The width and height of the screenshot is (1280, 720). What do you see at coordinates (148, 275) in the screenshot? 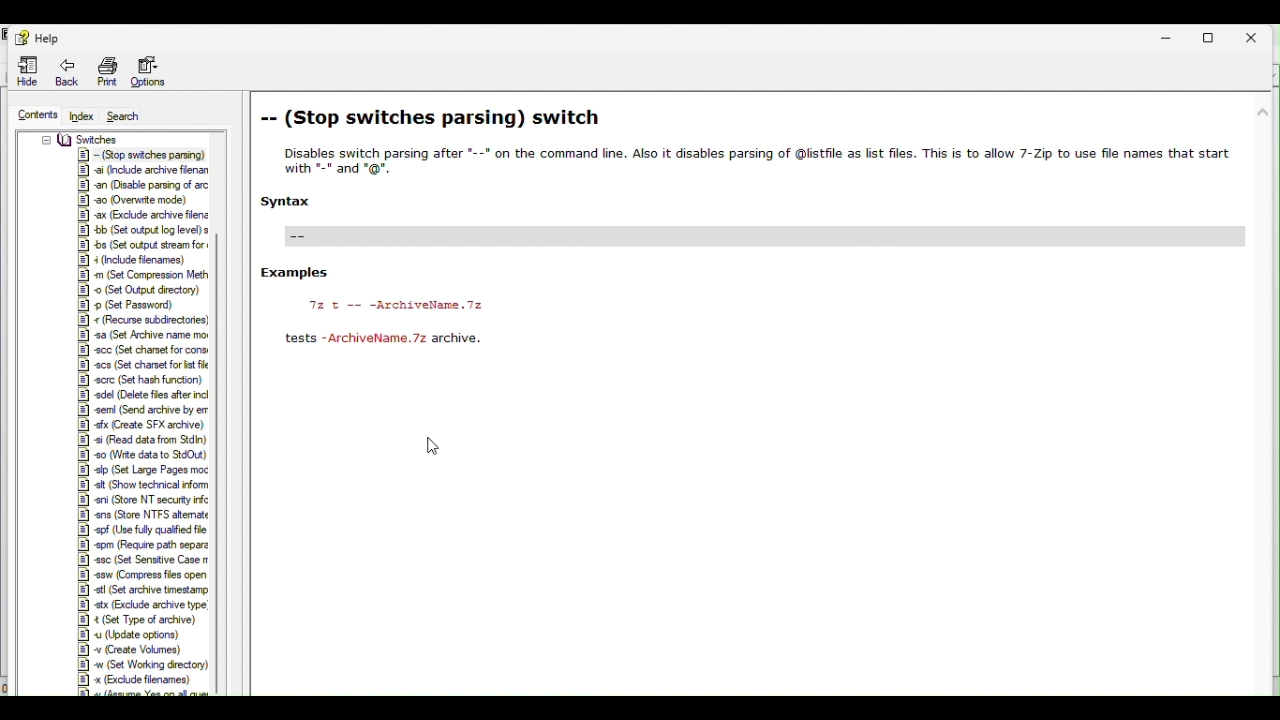
I see `` at bounding box center [148, 275].